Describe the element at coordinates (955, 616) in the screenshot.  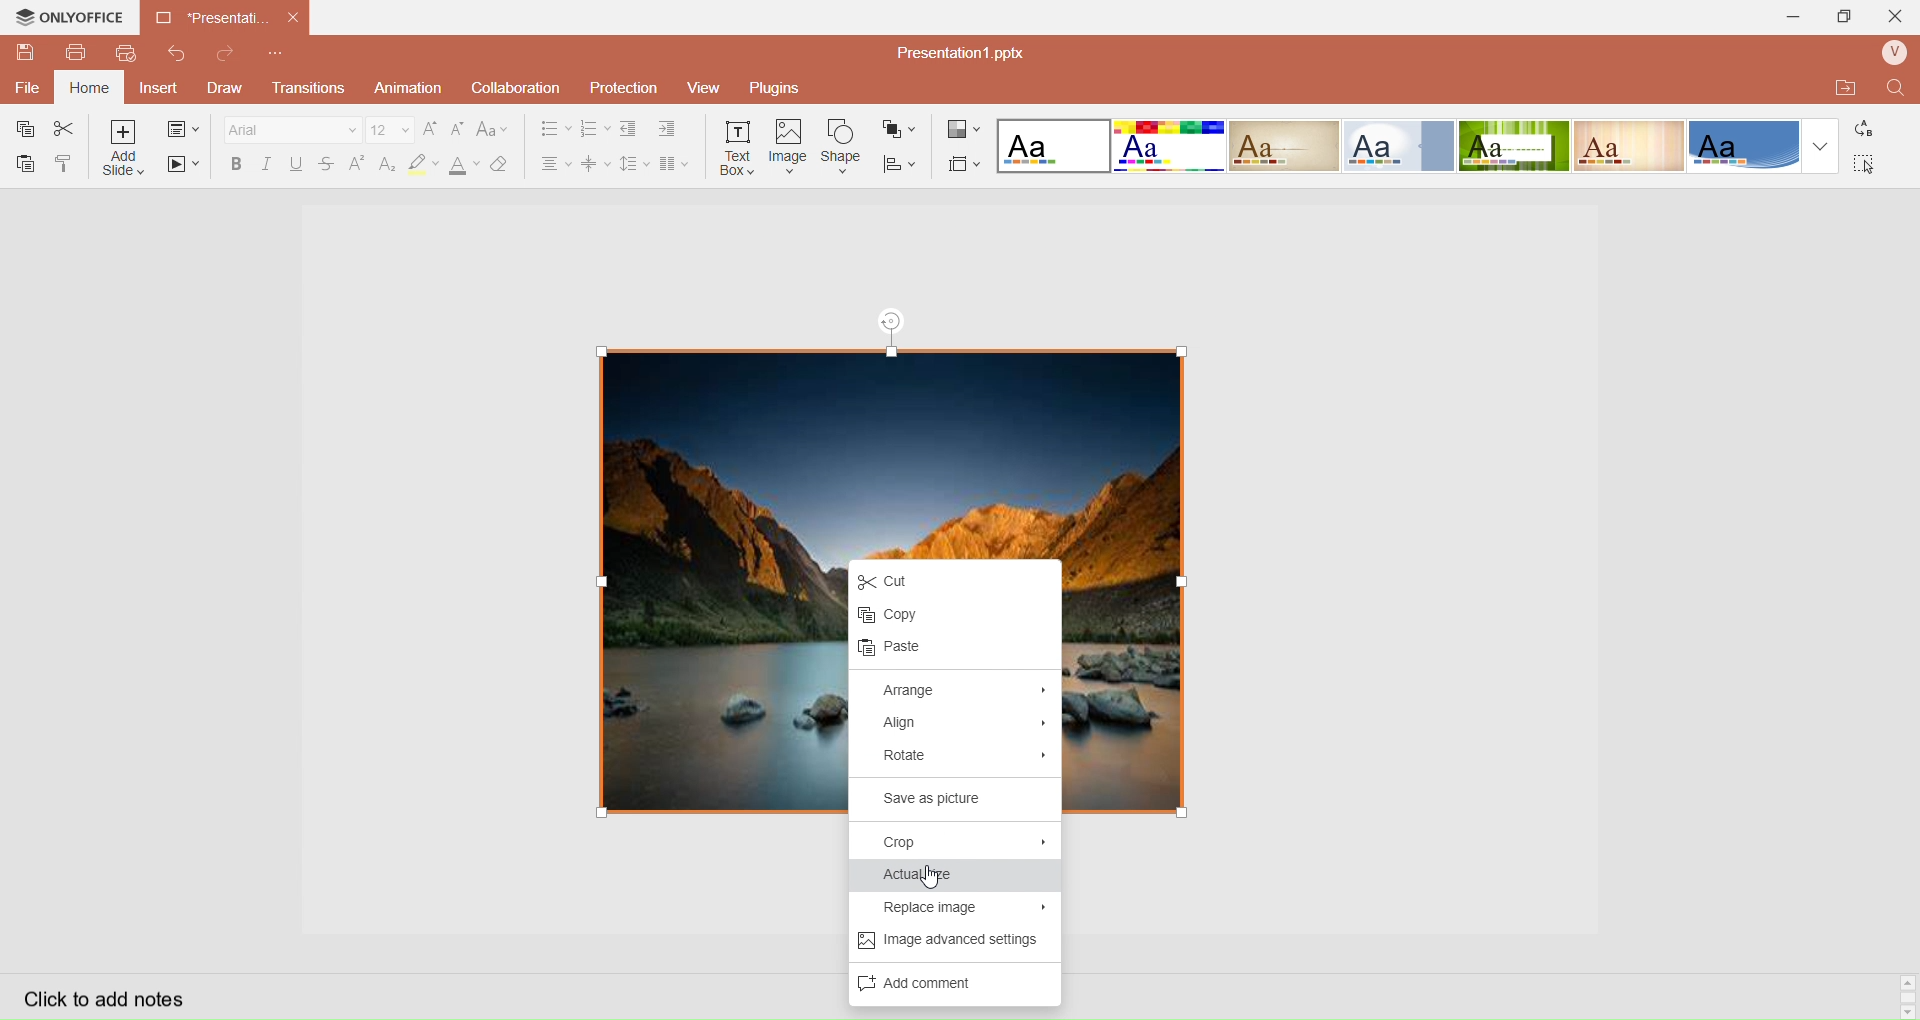
I see `Copy` at that location.